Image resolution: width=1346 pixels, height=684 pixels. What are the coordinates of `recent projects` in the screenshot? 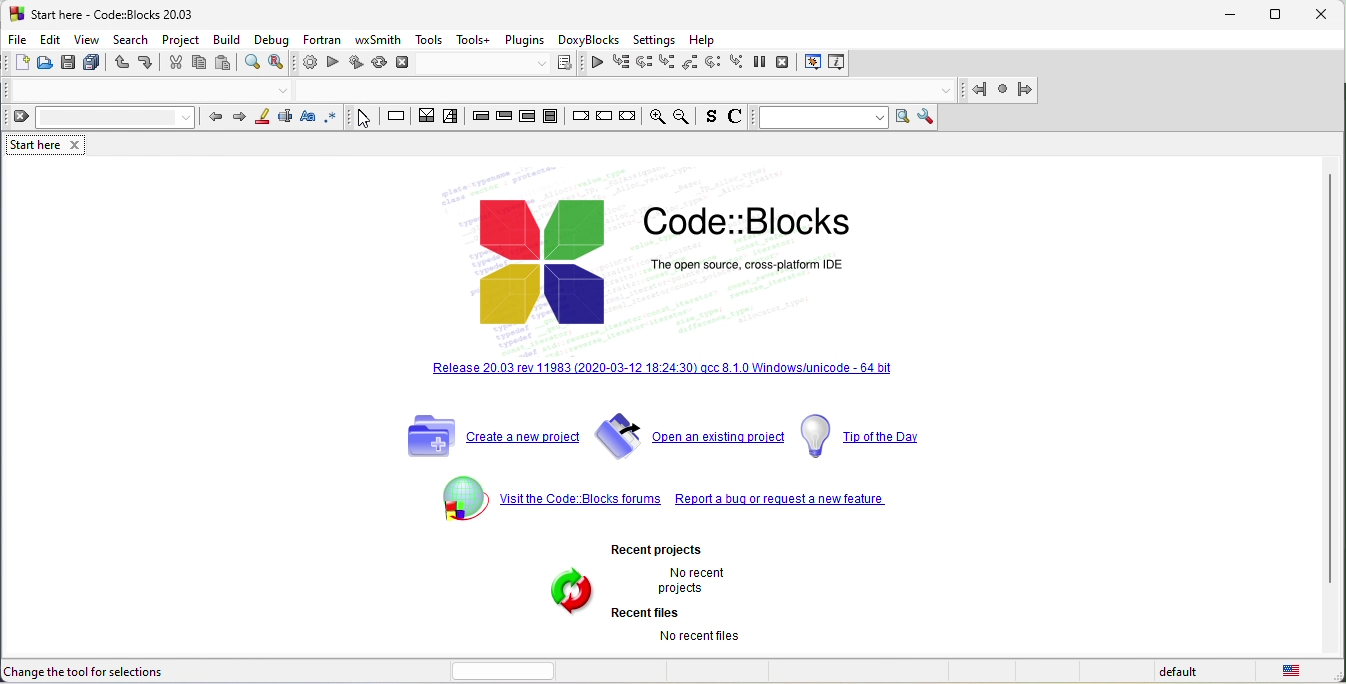 It's located at (647, 590).